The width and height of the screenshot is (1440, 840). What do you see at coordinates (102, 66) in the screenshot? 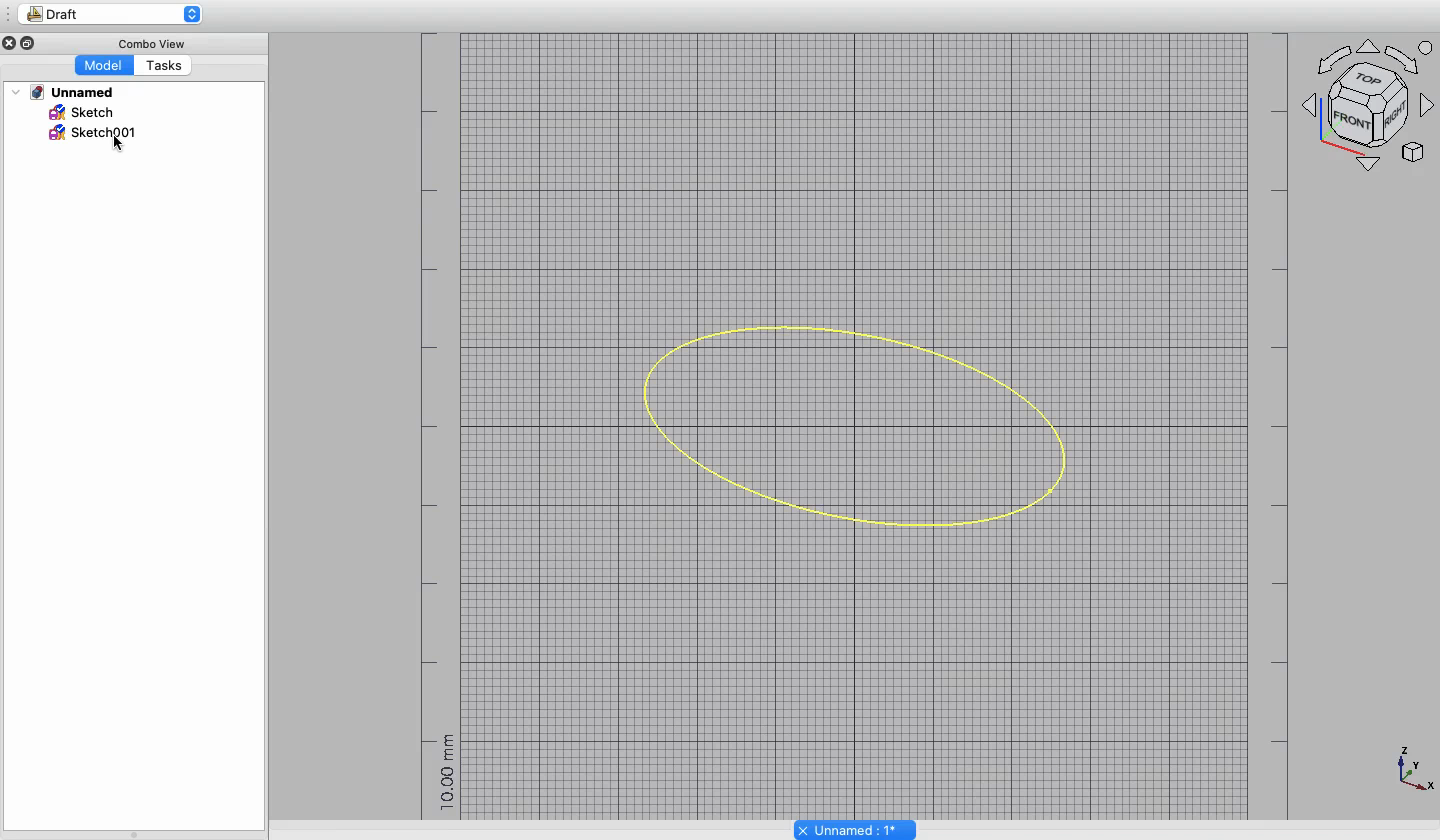
I see `Model ` at bounding box center [102, 66].